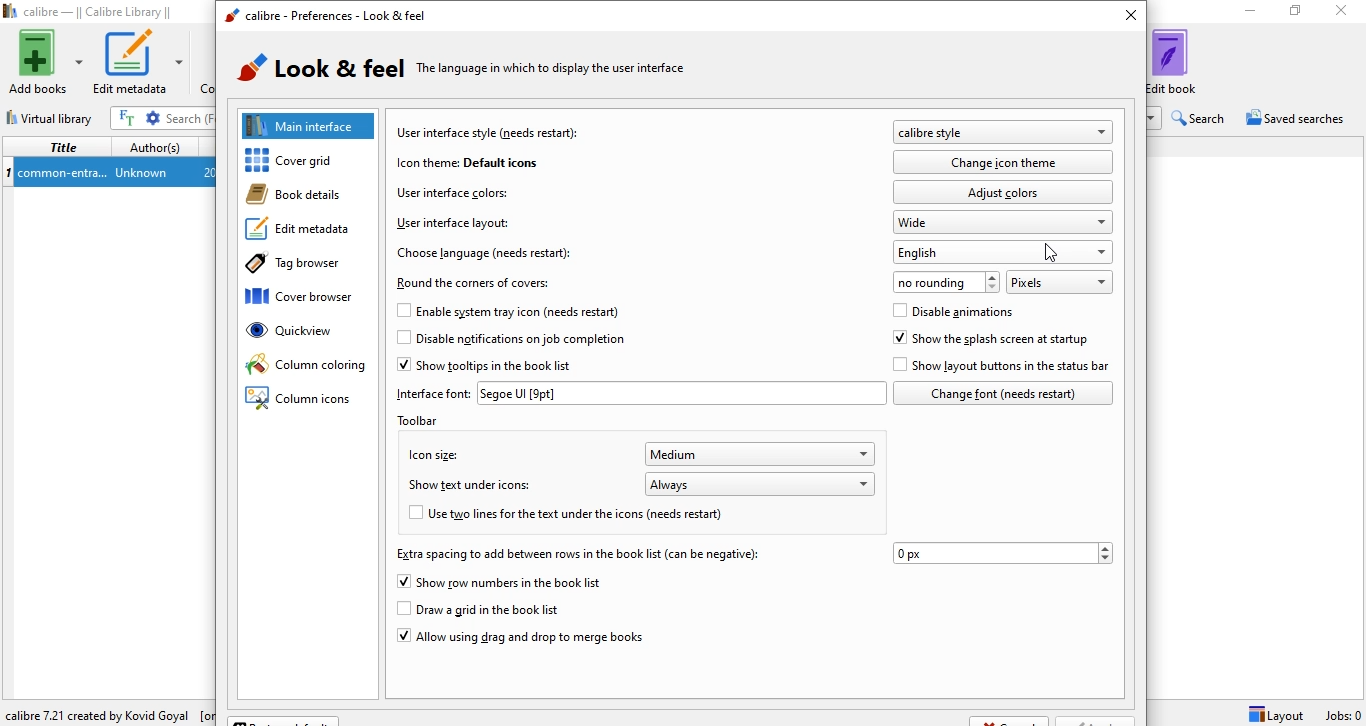  Describe the element at coordinates (1345, 13) in the screenshot. I see `Close` at that location.